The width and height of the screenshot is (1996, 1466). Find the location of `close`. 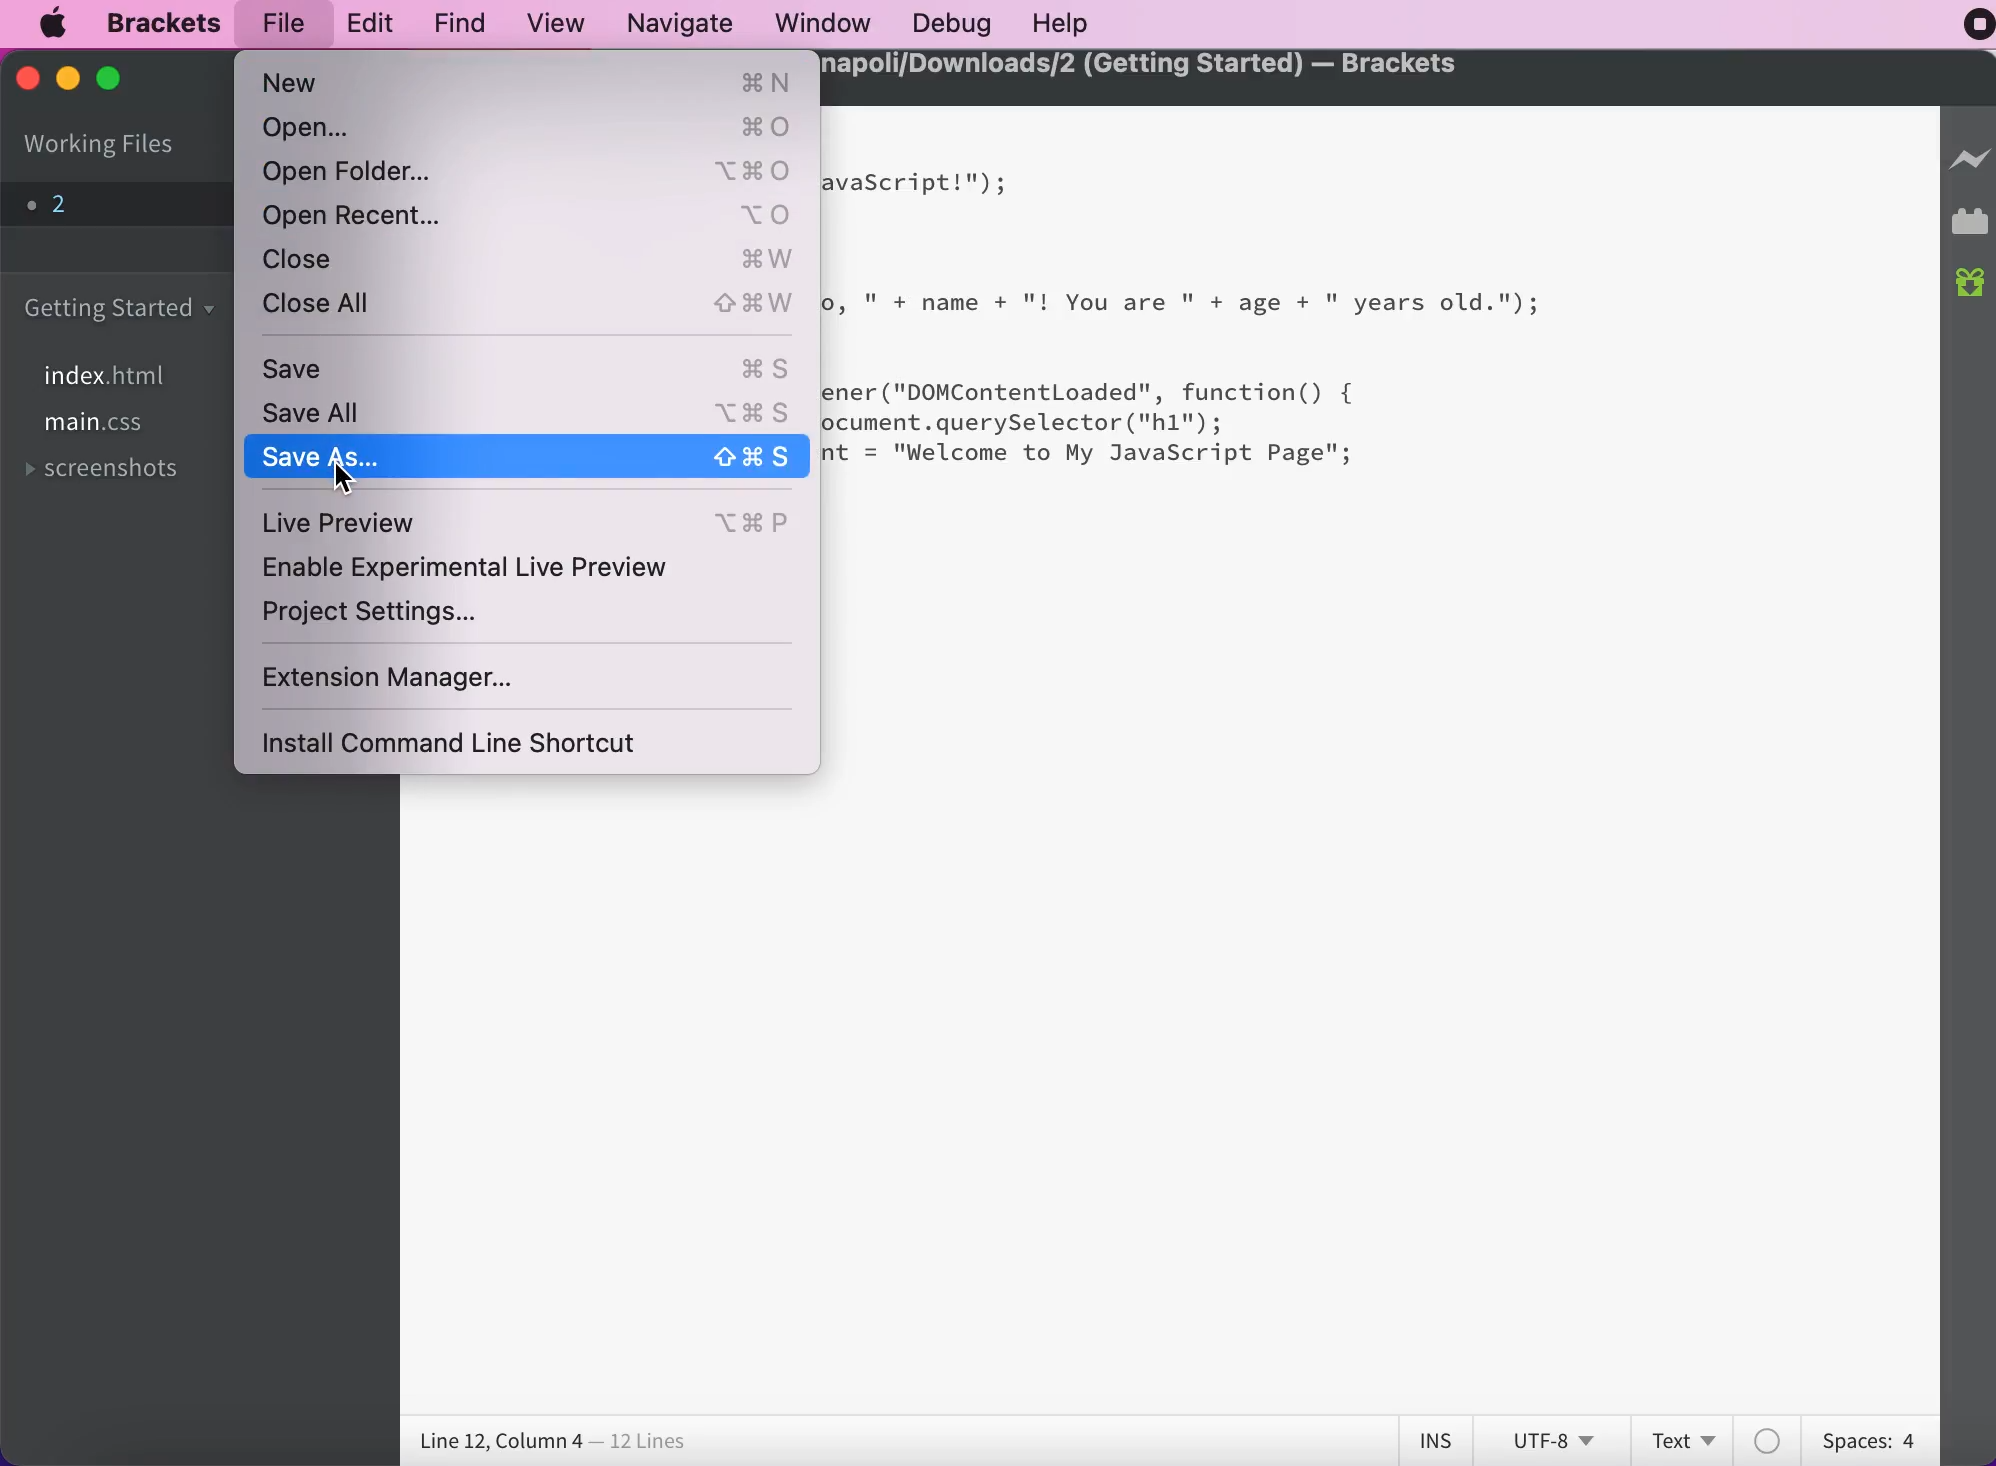

close is located at coordinates (530, 257).